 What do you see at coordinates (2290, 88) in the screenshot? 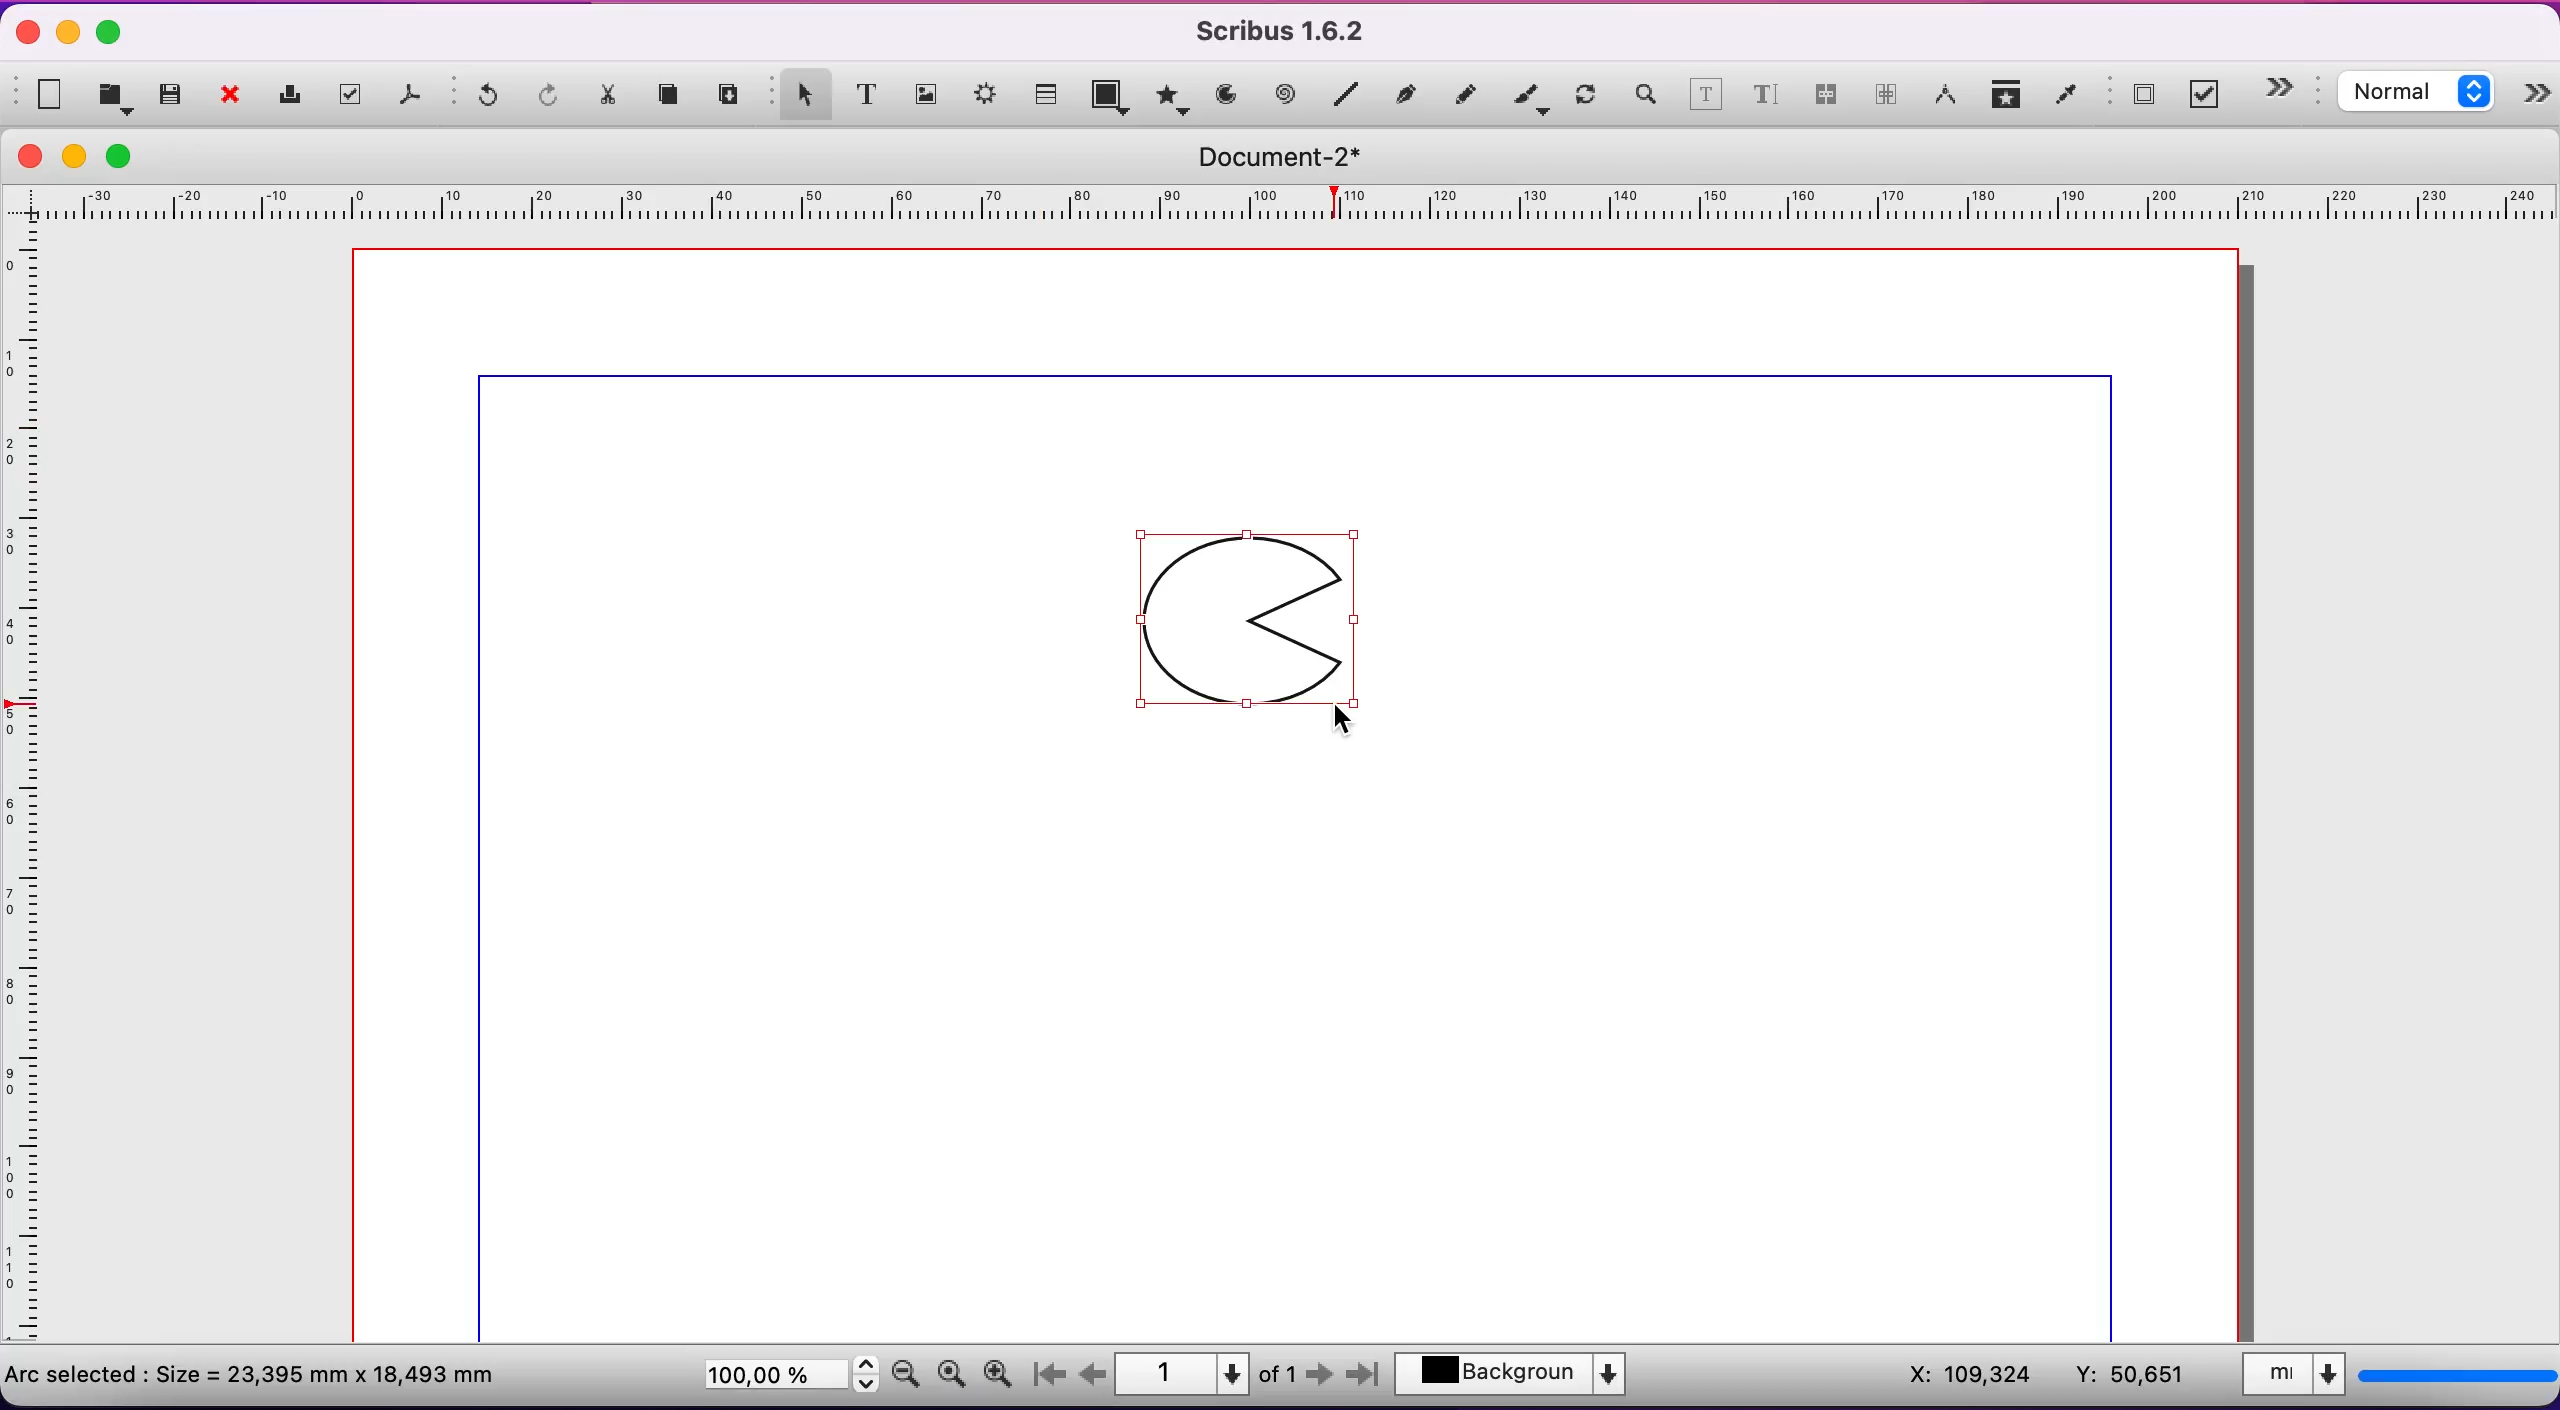
I see `hide/show panel` at bounding box center [2290, 88].